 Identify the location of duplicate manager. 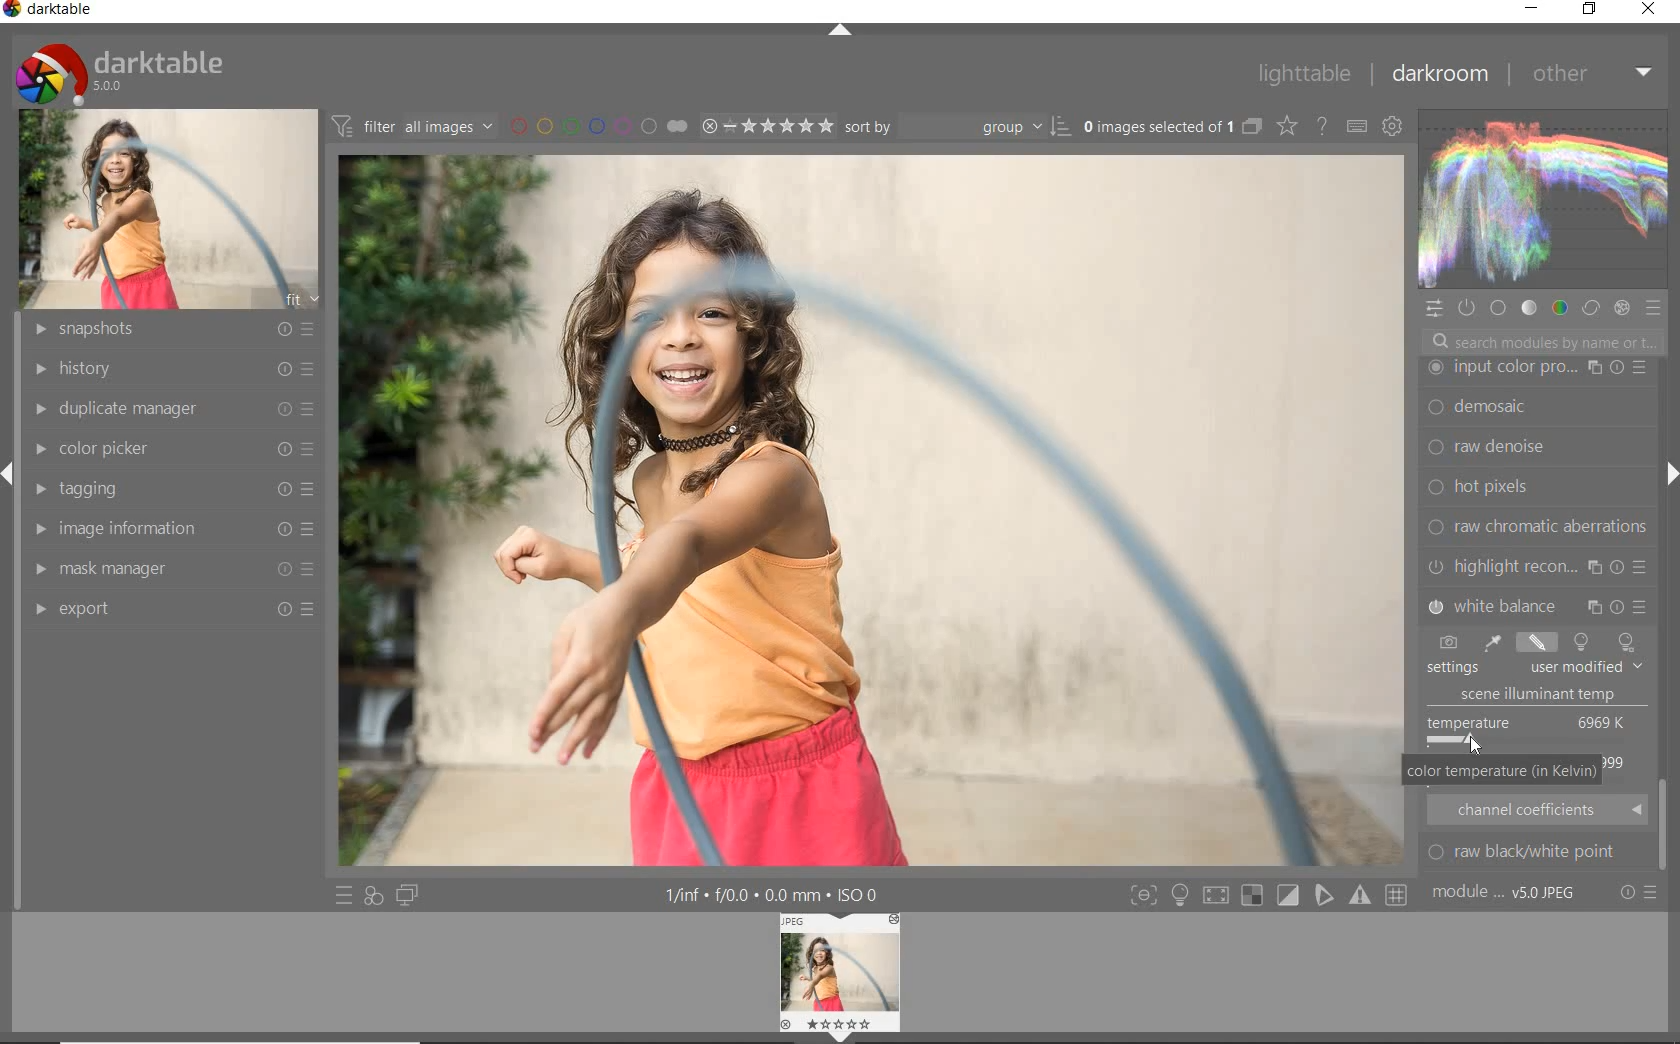
(170, 406).